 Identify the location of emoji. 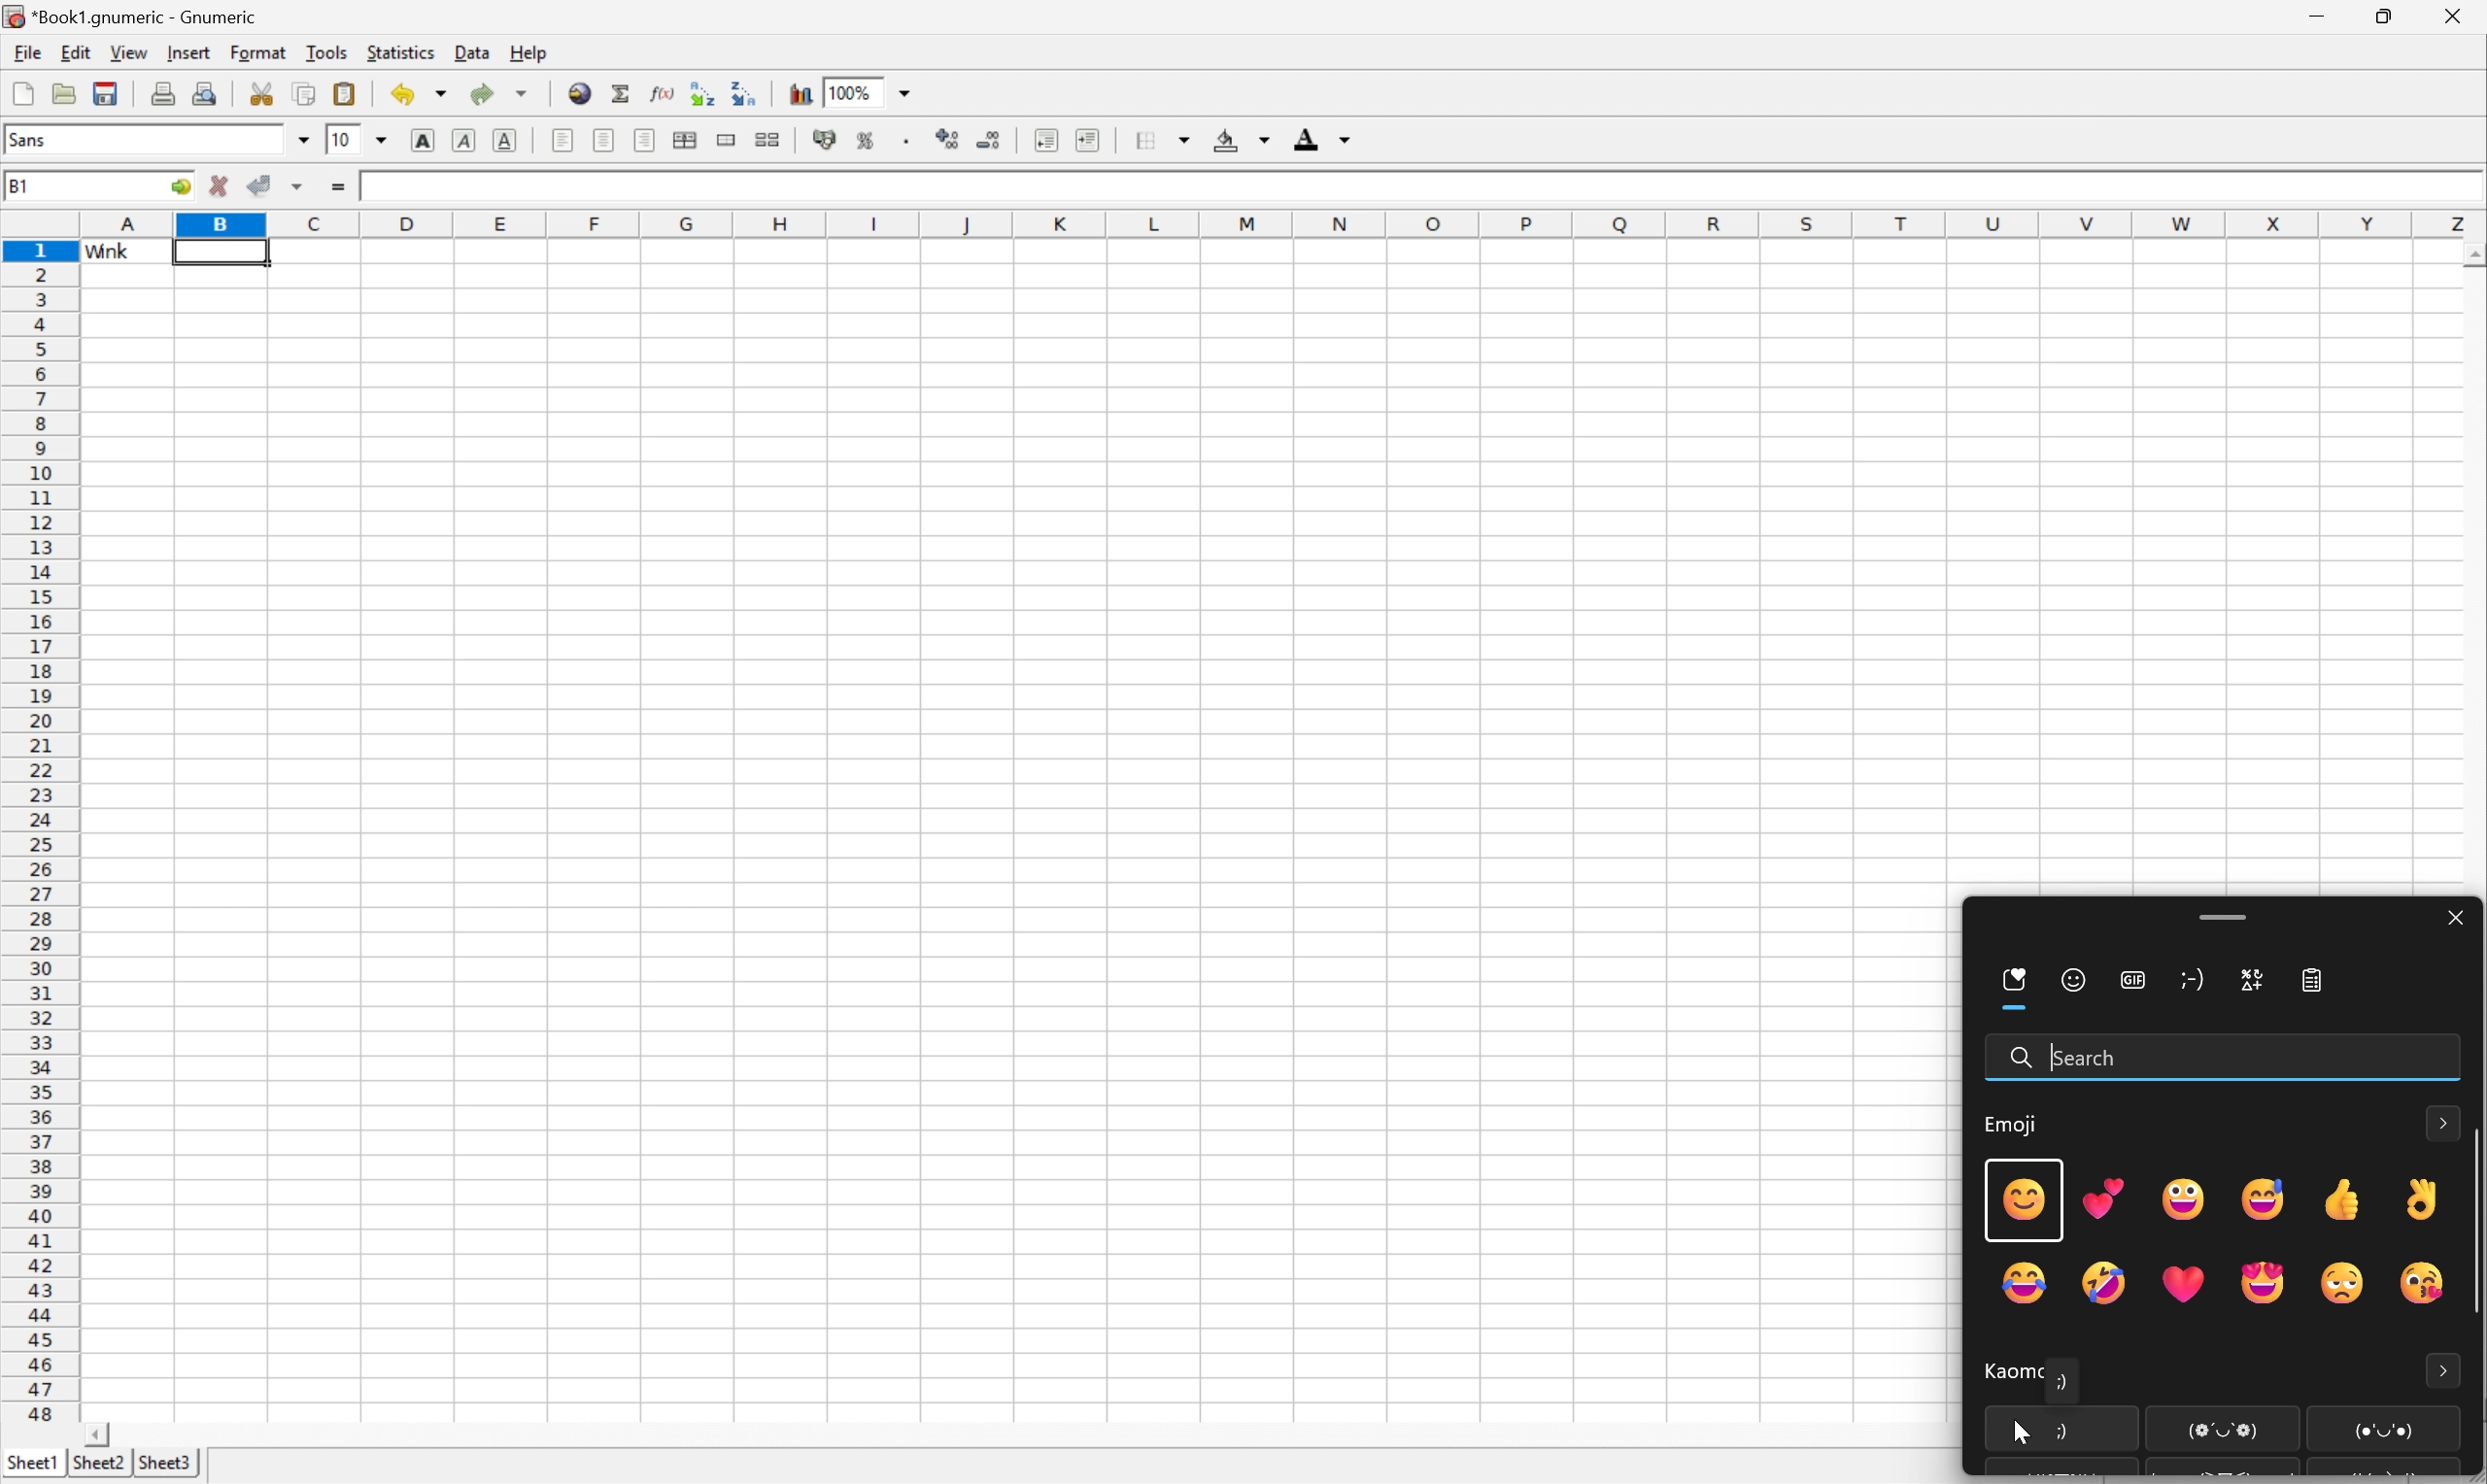
(2074, 983).